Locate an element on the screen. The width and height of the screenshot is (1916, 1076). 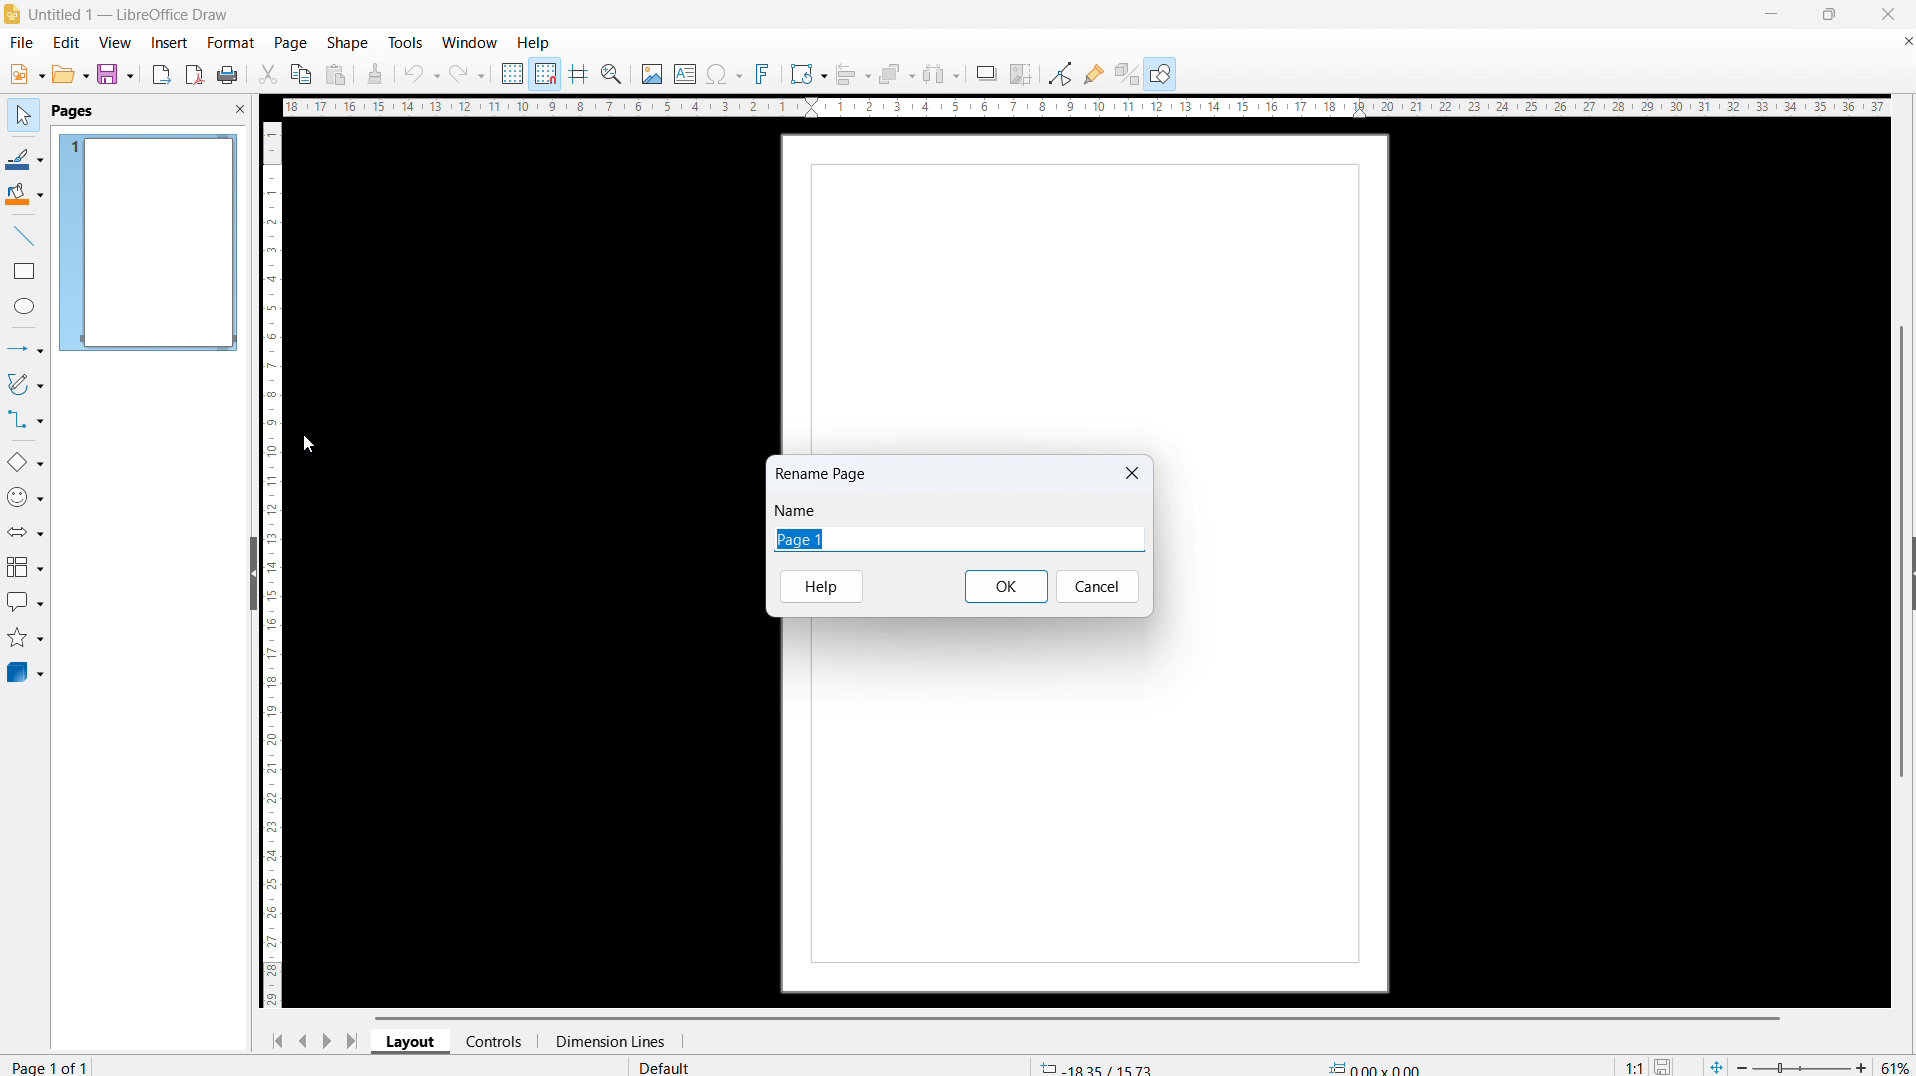
dimension lines is located at coordinates (604, 1042).